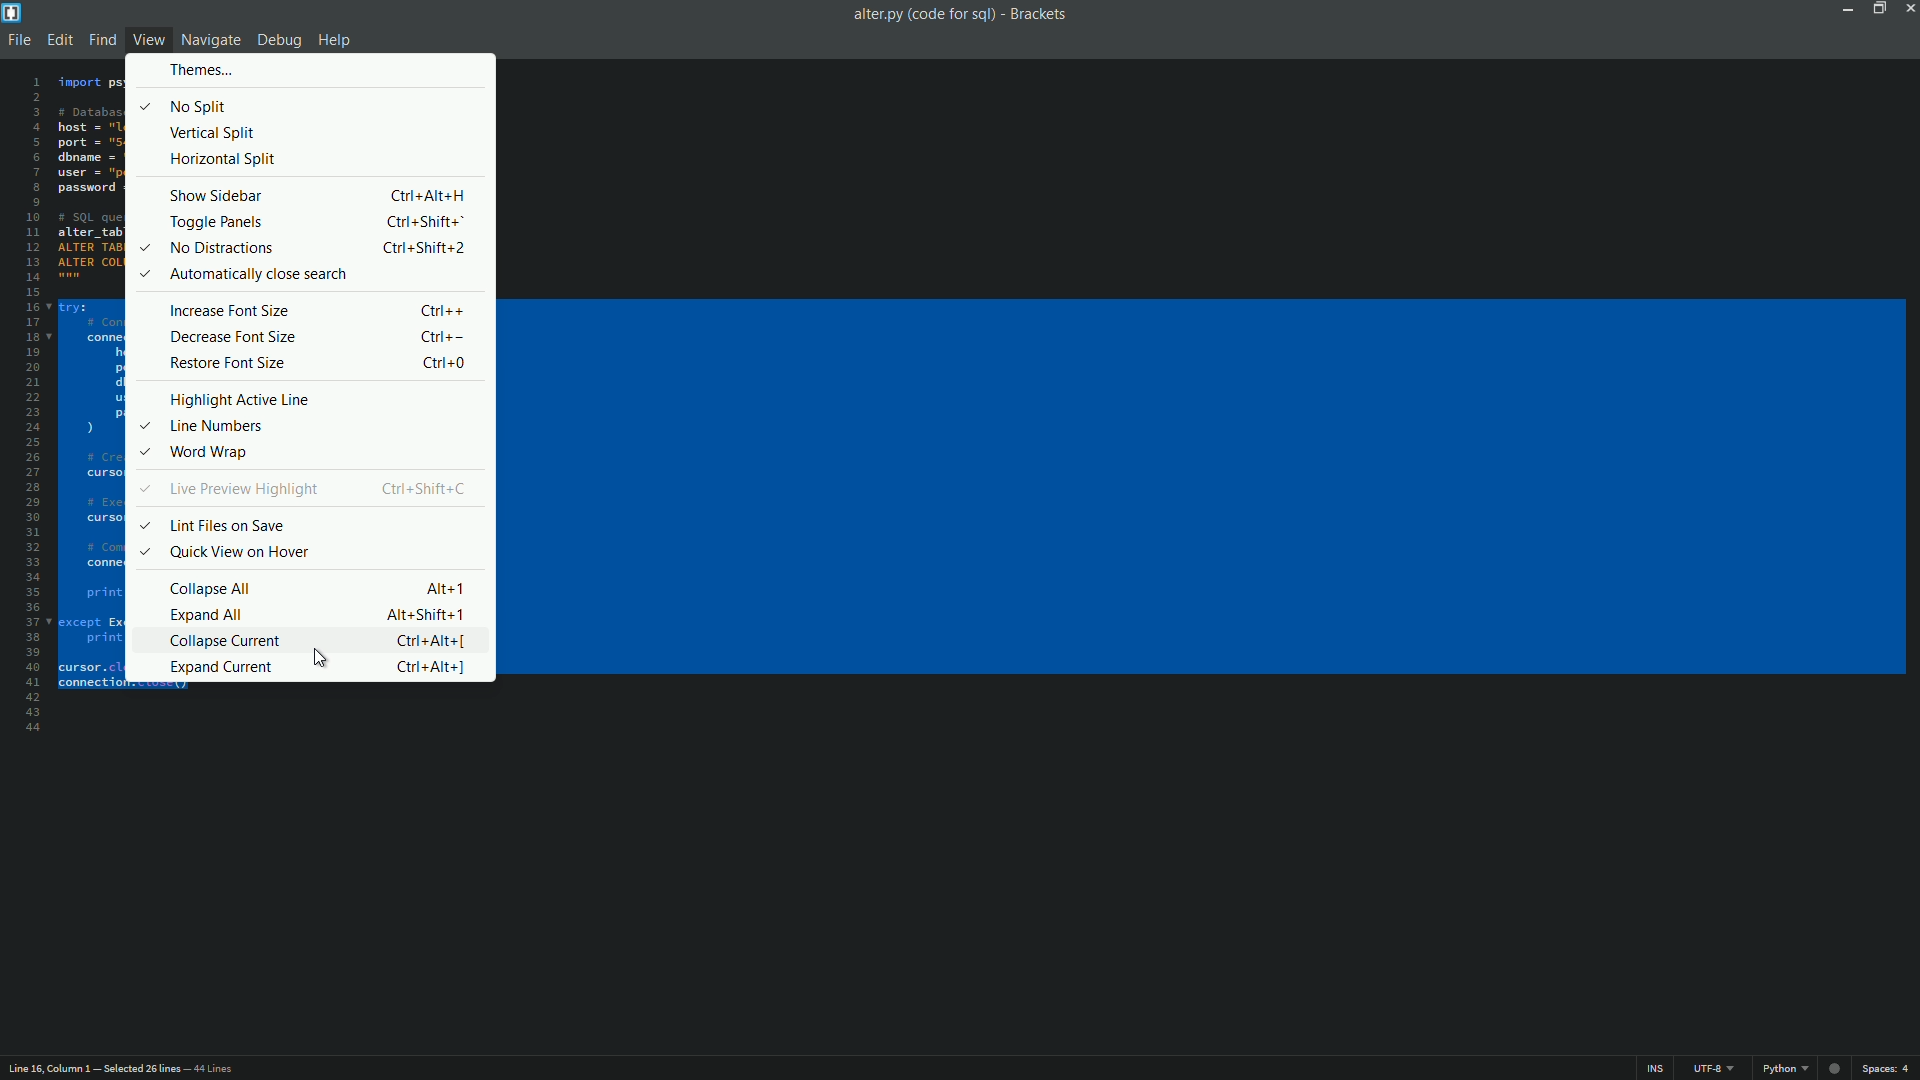  Describe the element at coordinates (1908, 9) in the screenshot. I see `close app` at that location.